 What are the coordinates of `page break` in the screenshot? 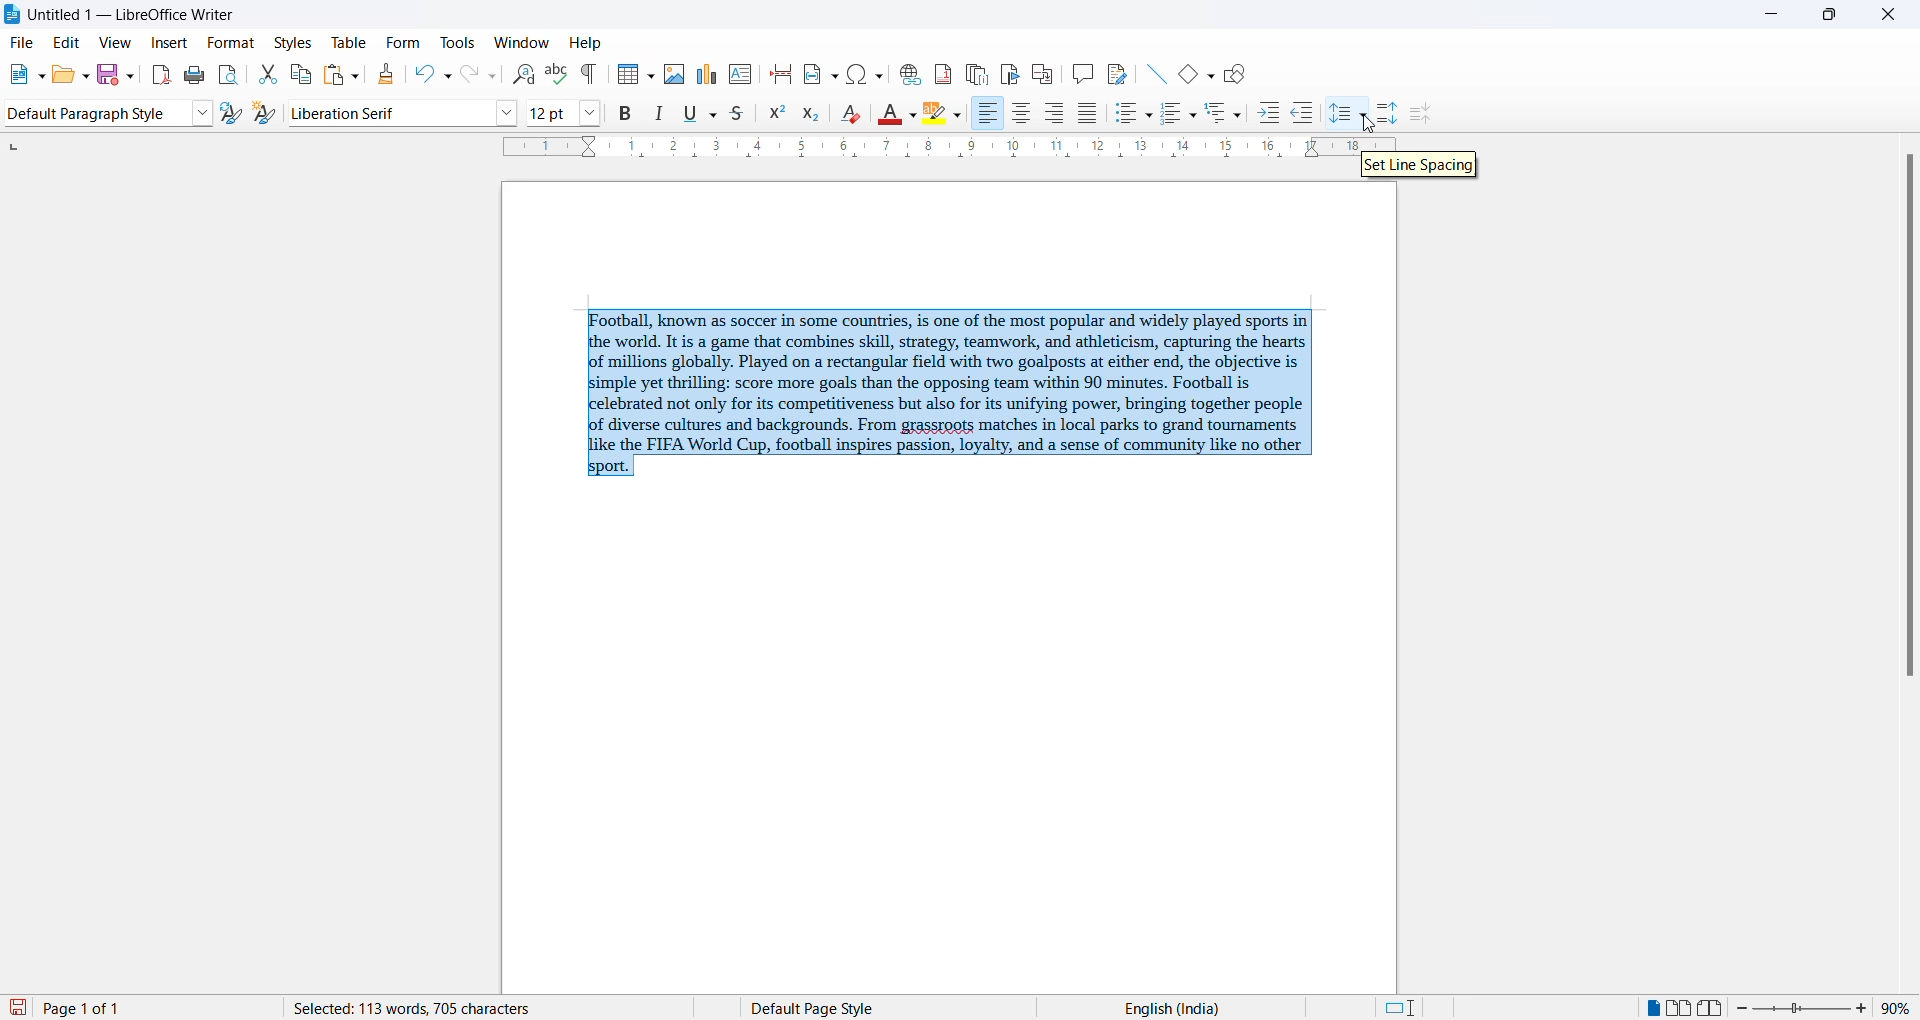 It's located at (781, 74).